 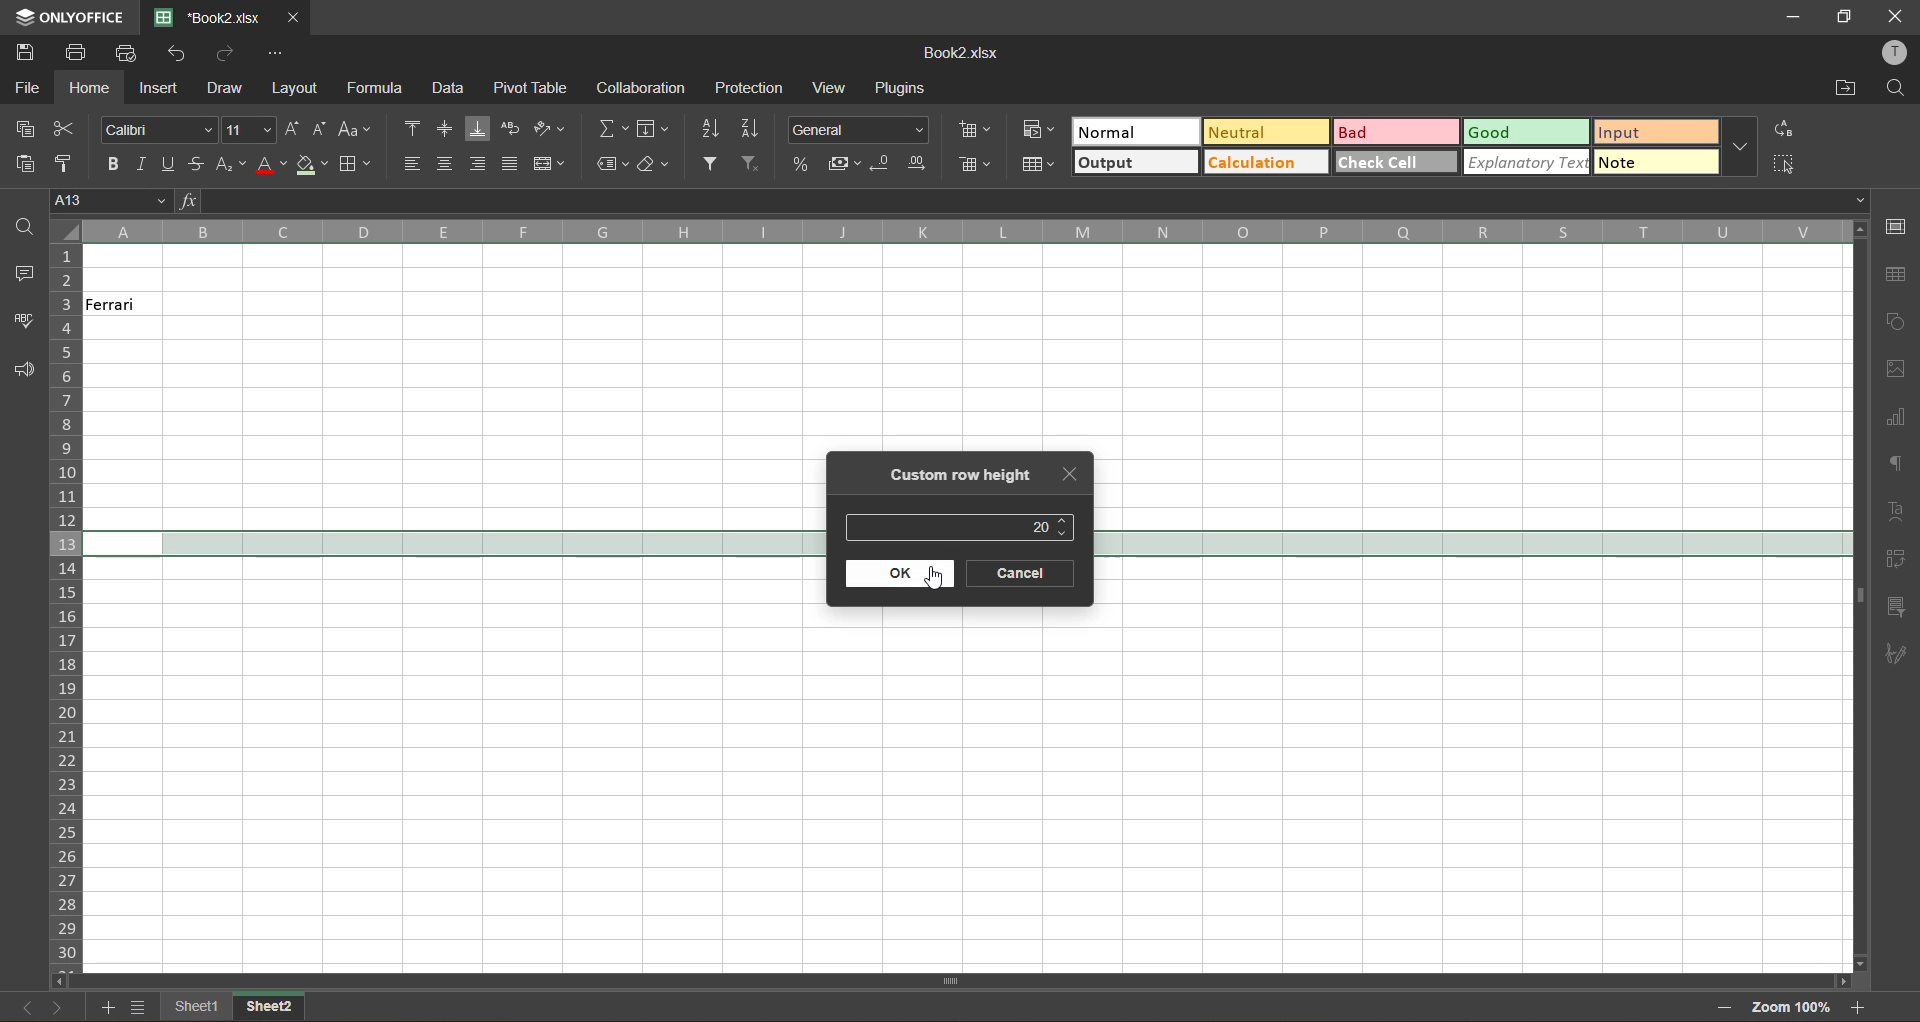 What do you see at coordinates (449, 164) in the screenshot?
I see `align center` at bounding box center [449, 164].